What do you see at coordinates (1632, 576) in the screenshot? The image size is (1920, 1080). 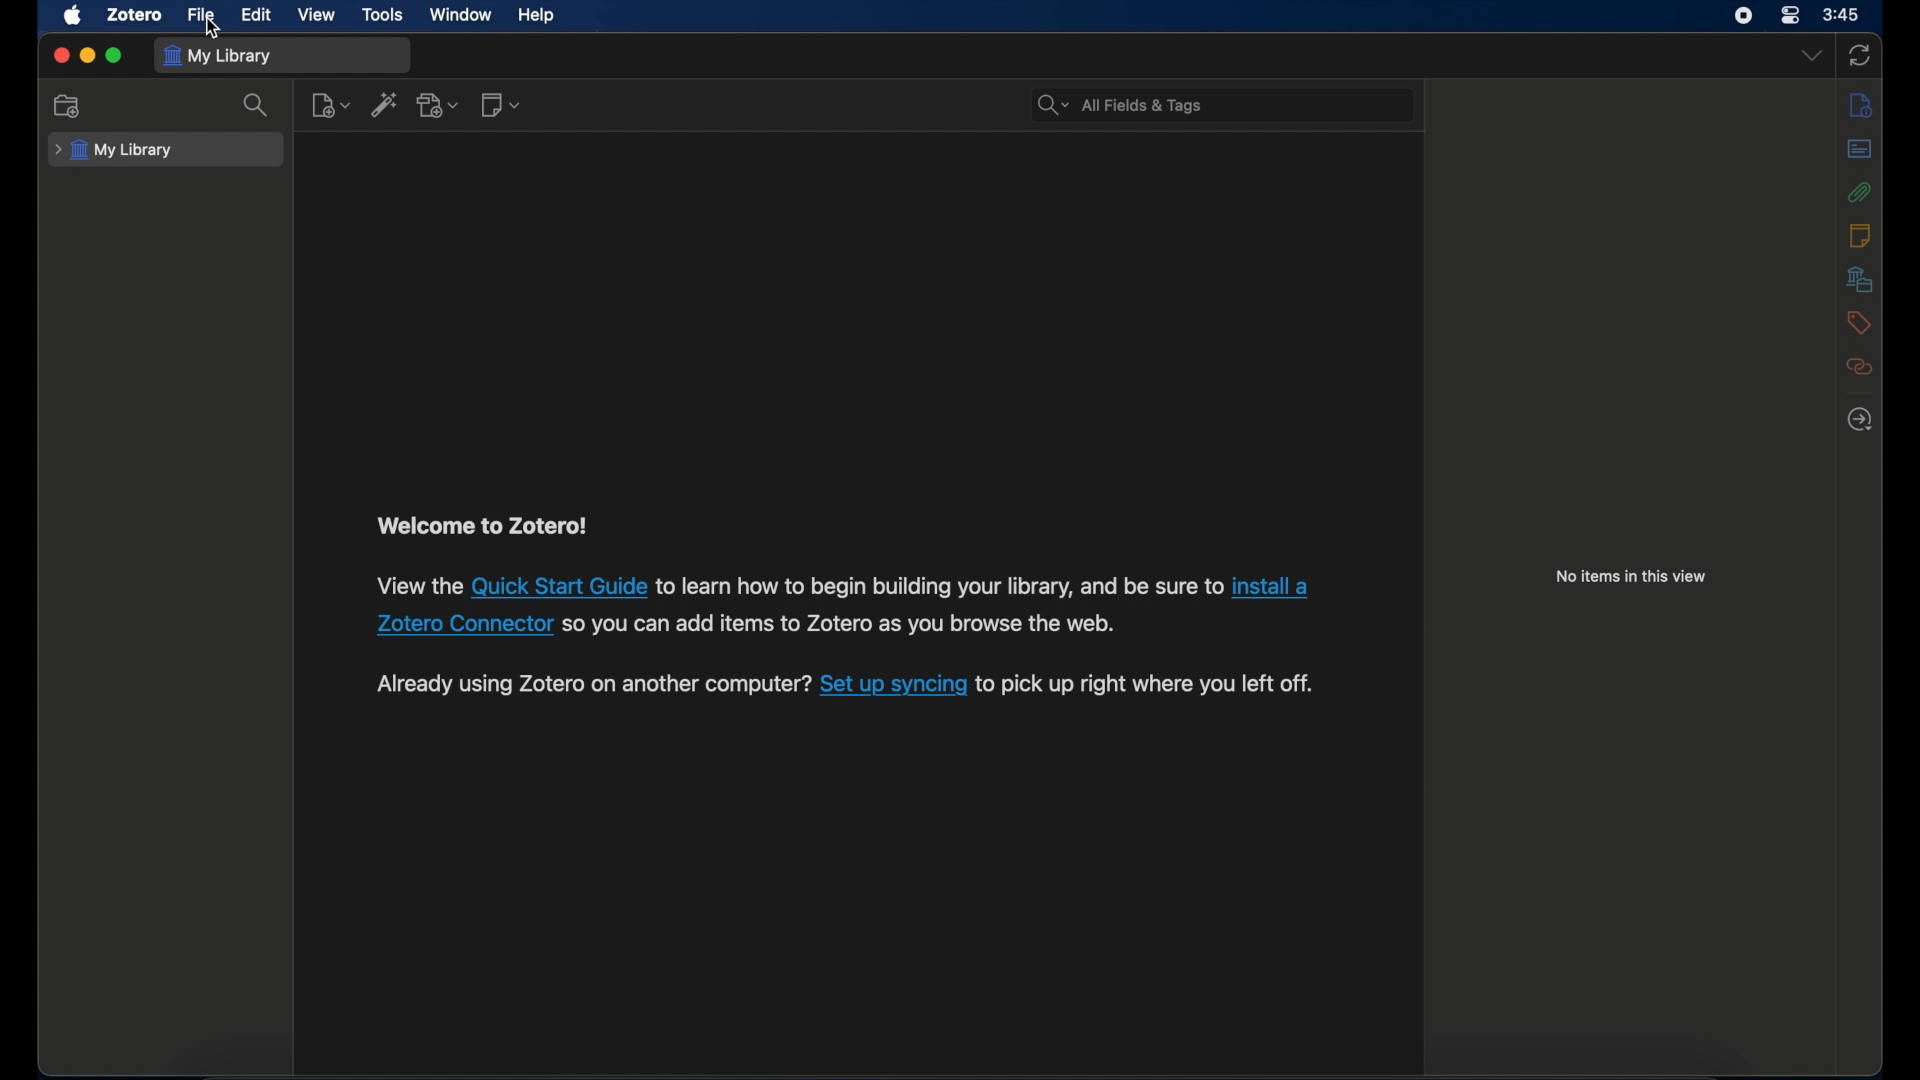 I see `no items in this view` at bounding box center [1632, 576].